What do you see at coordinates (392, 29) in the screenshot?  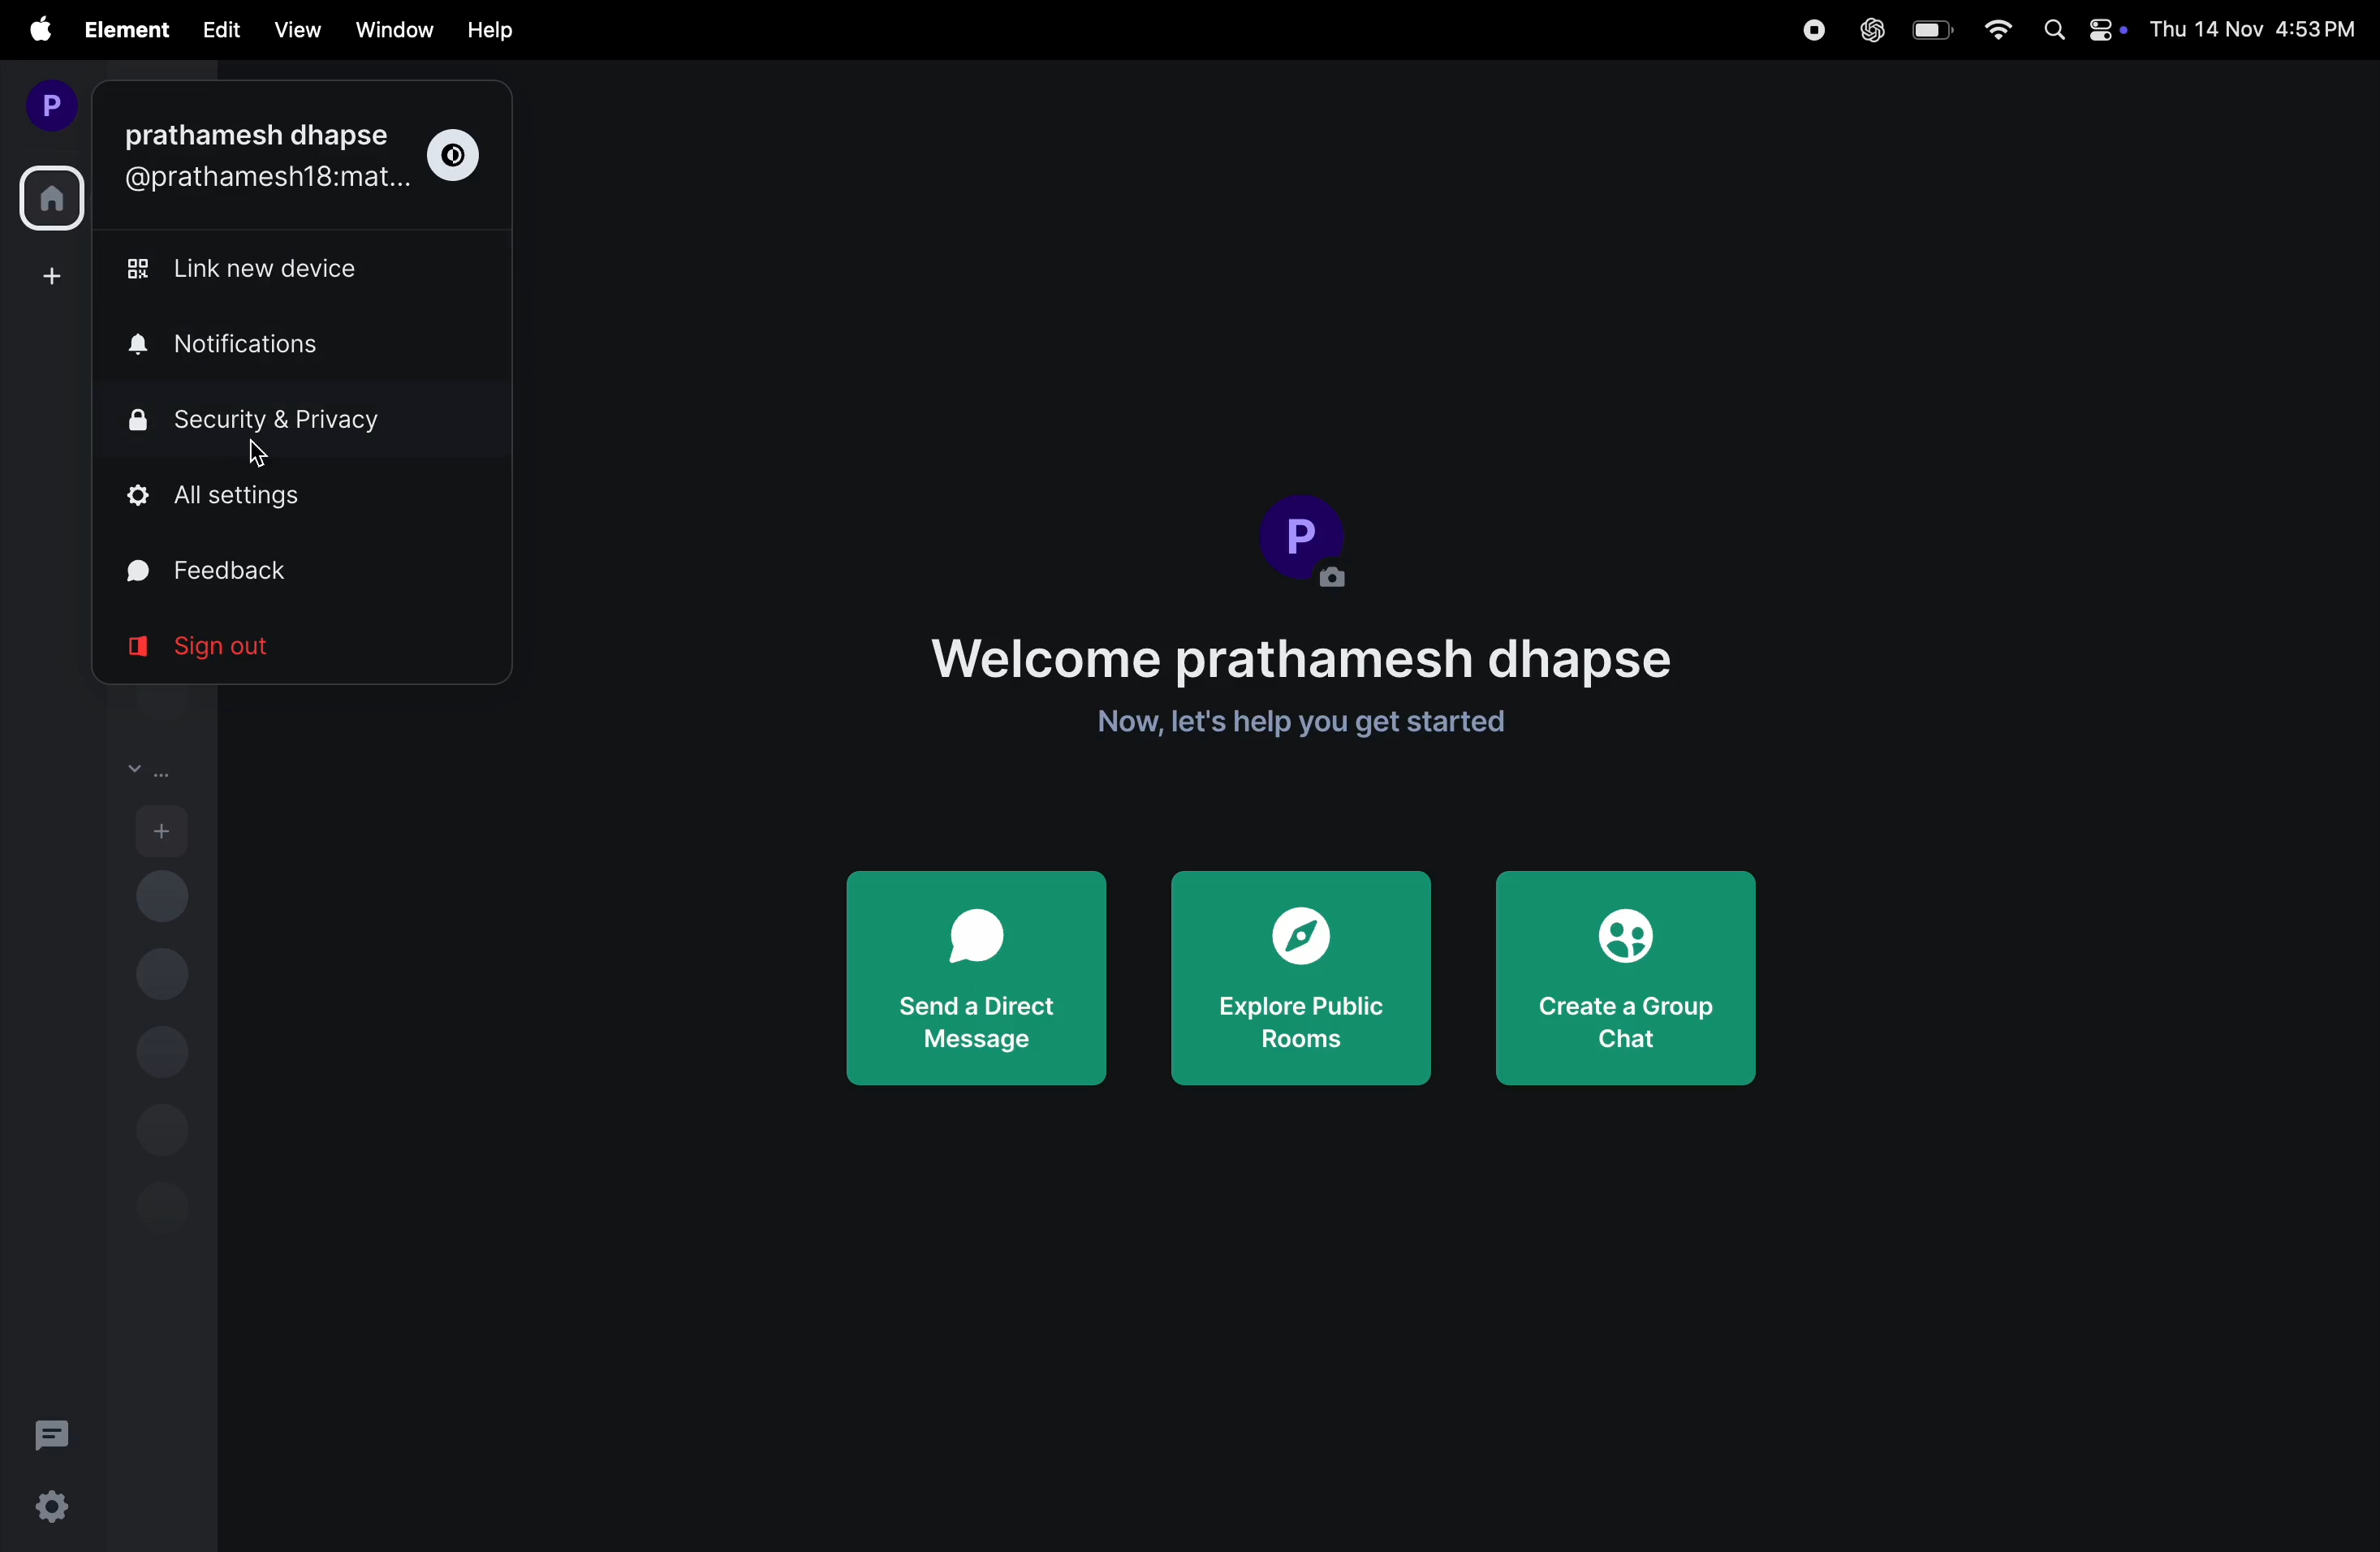 I see `window` at bounding box center [392, 29].